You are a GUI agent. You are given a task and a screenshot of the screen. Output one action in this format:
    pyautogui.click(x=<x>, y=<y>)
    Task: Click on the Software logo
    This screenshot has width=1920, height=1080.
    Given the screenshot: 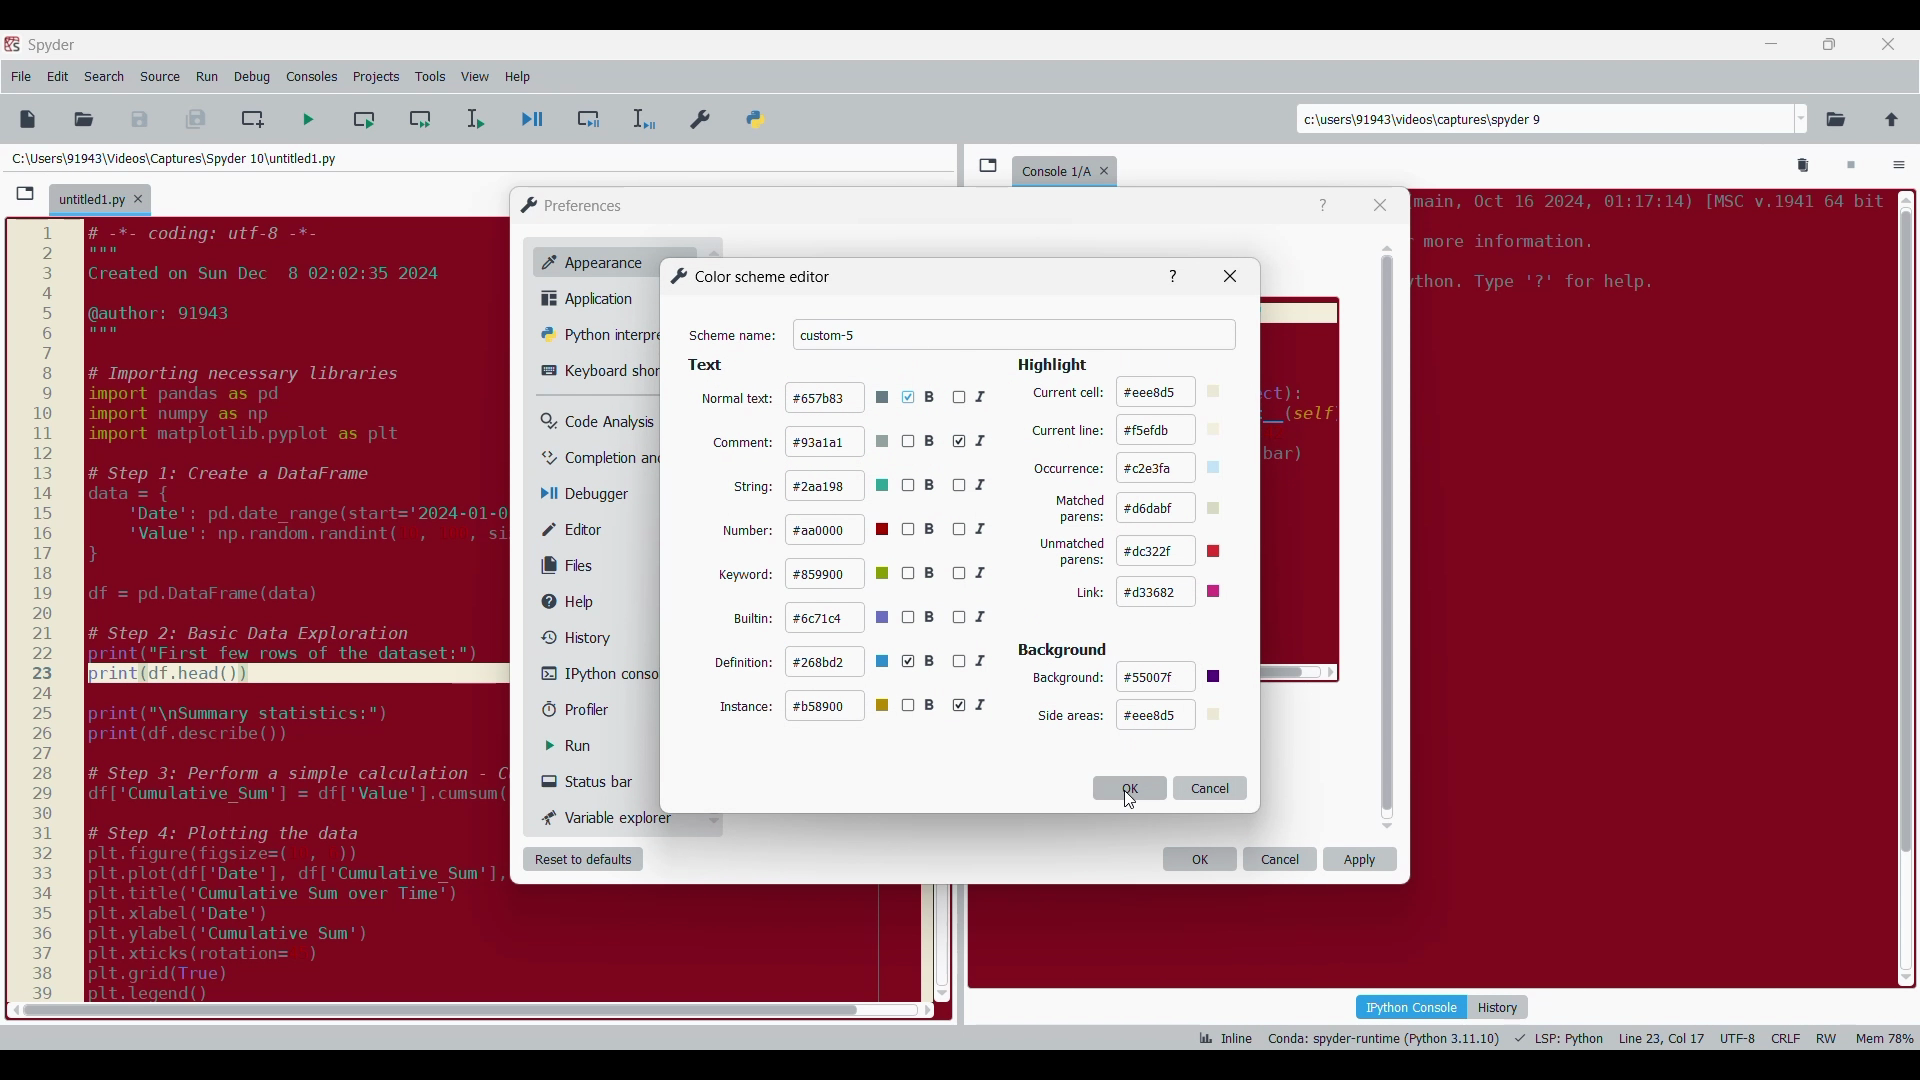 What is the action you would take?
    pyautogui.click(x=12, y=43)
    